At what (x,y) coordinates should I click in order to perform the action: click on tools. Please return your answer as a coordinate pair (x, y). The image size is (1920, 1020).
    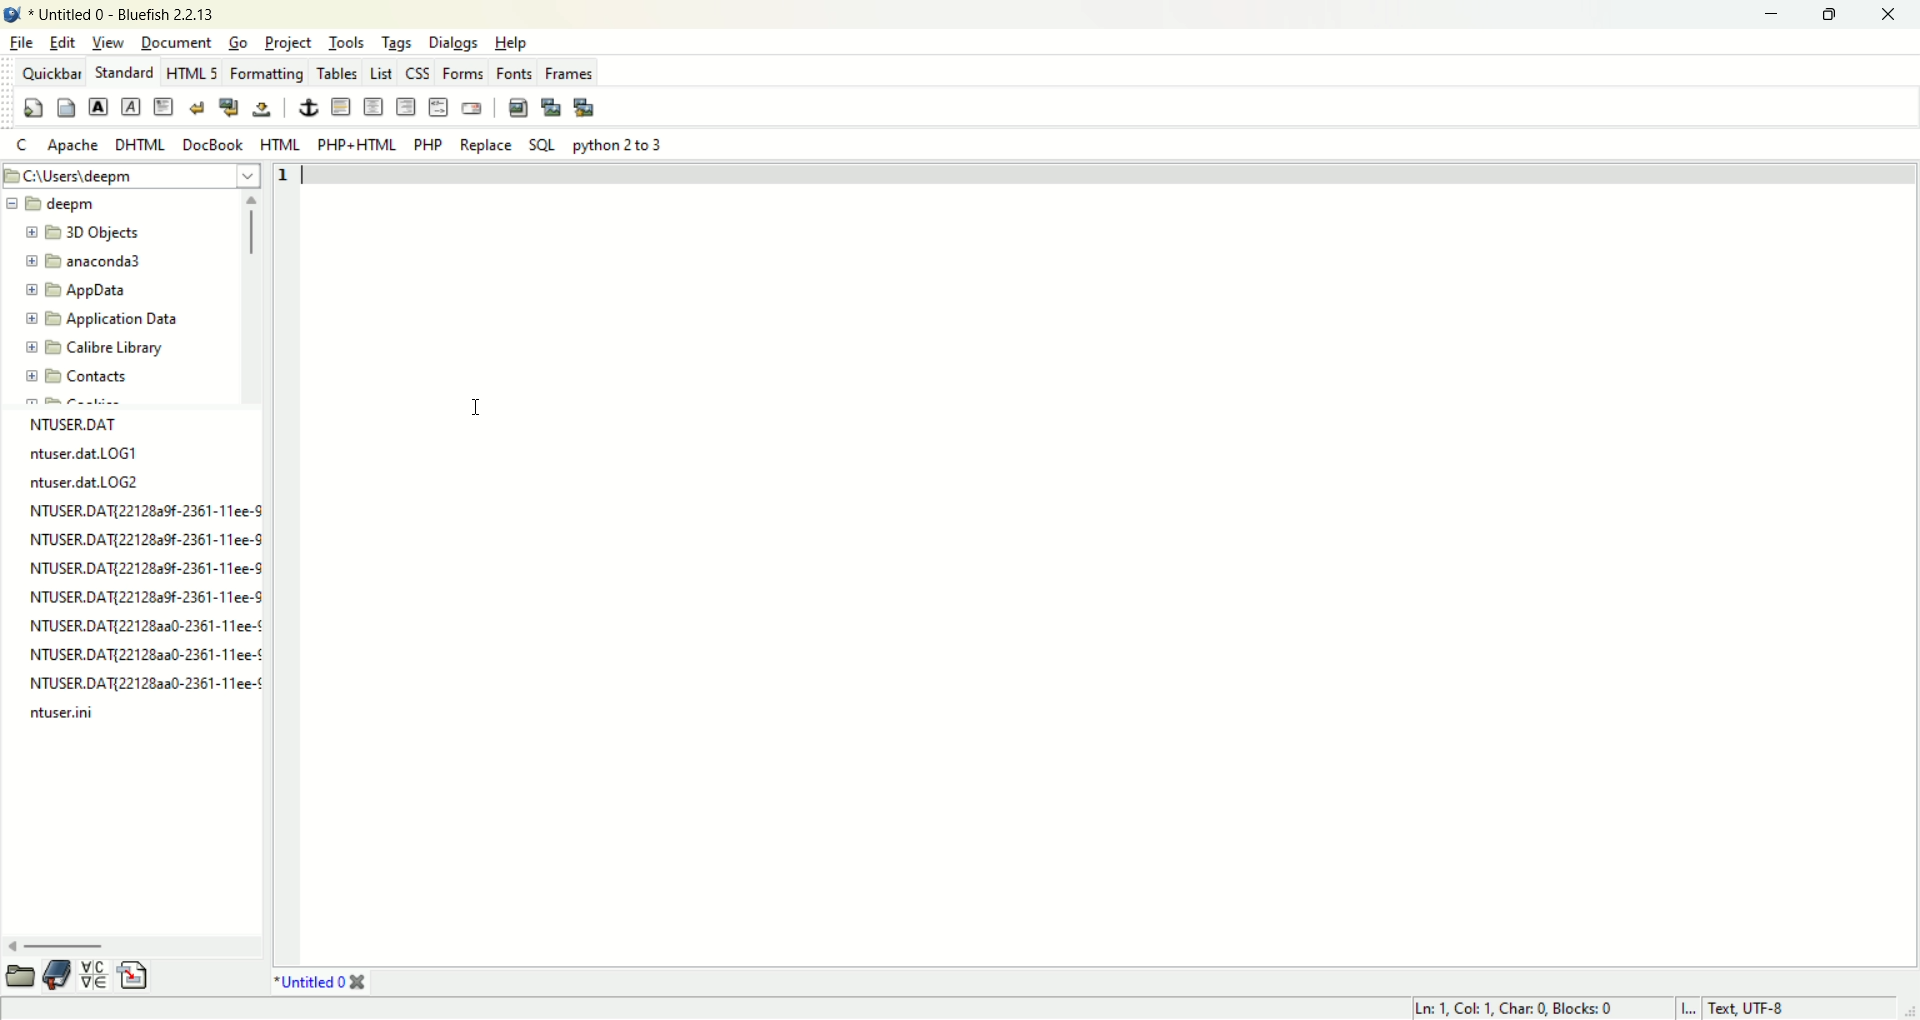
    Looking at the image, I should click on (348, 41).